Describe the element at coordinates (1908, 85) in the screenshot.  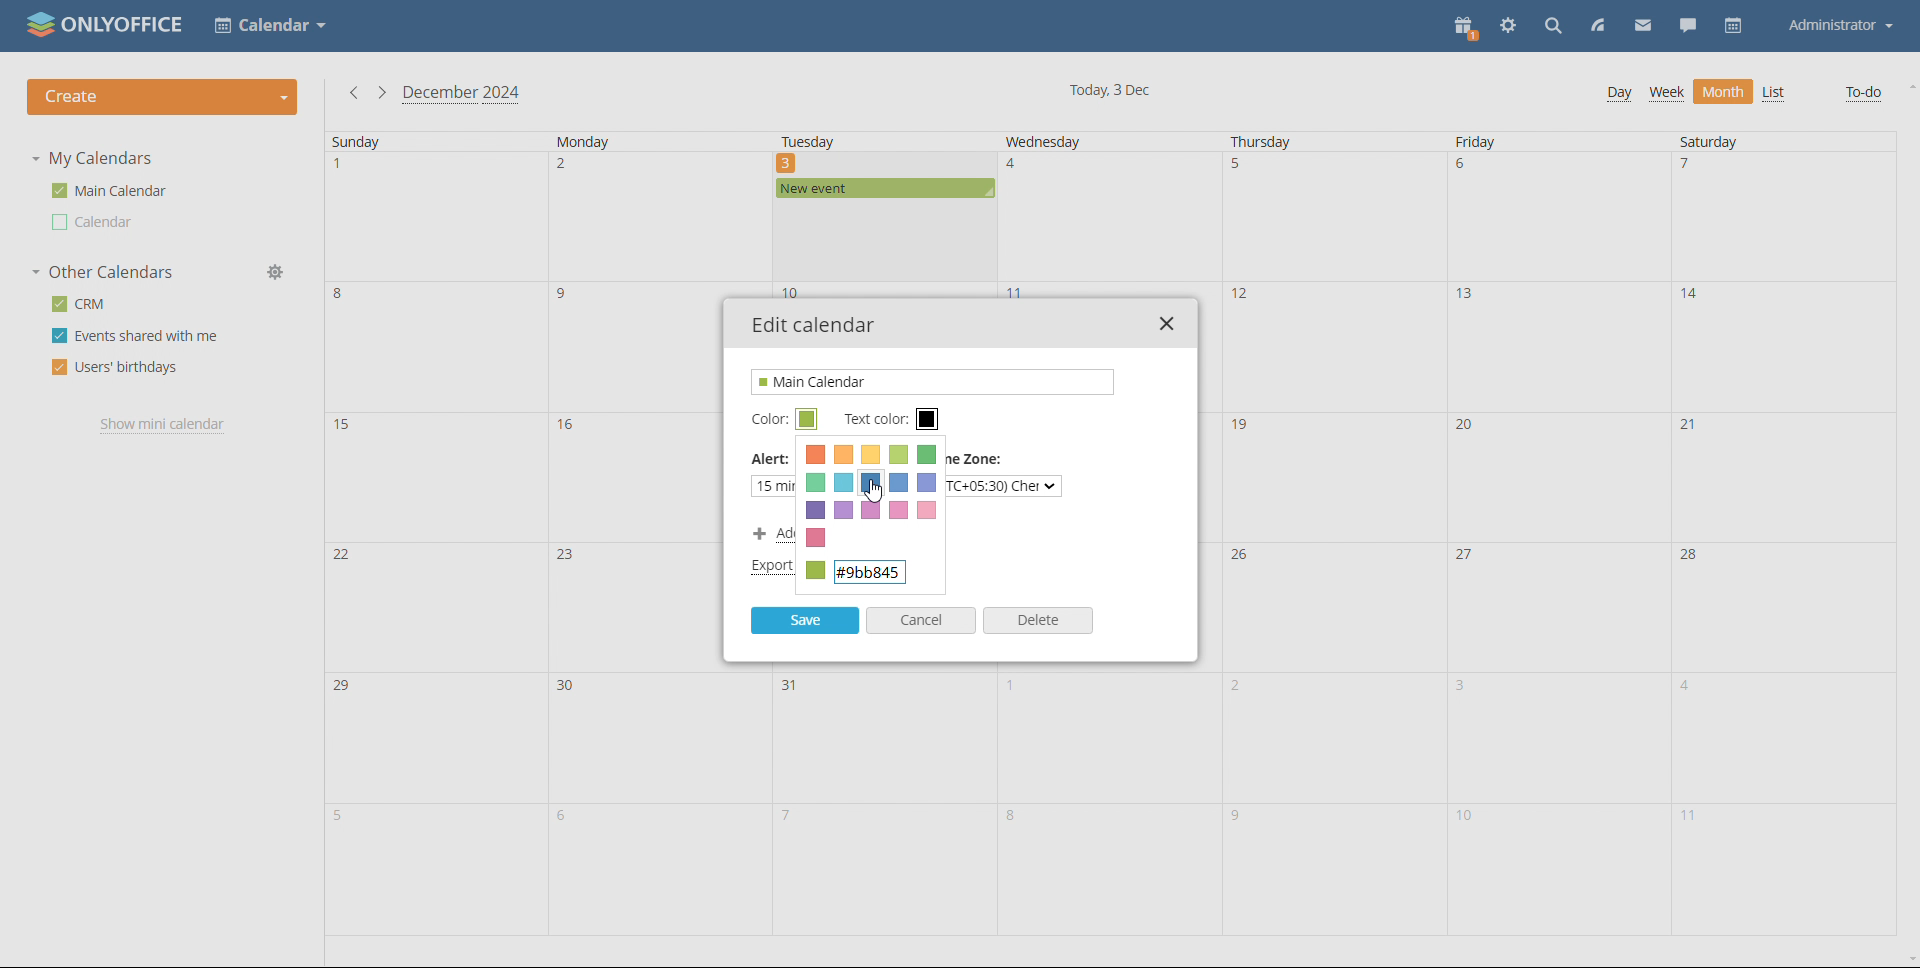
I see `scroll up` at that location.